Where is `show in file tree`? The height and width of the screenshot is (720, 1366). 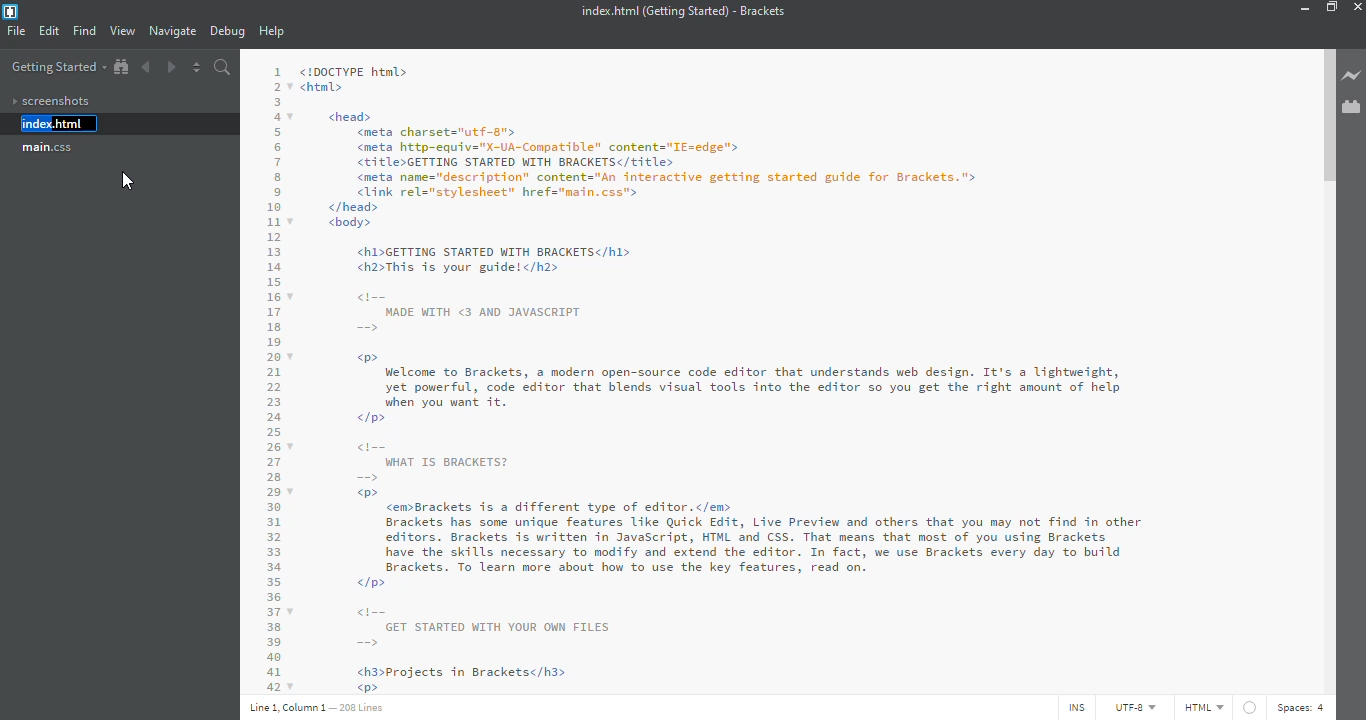 show in file tree is located at coordinates (121, 67).